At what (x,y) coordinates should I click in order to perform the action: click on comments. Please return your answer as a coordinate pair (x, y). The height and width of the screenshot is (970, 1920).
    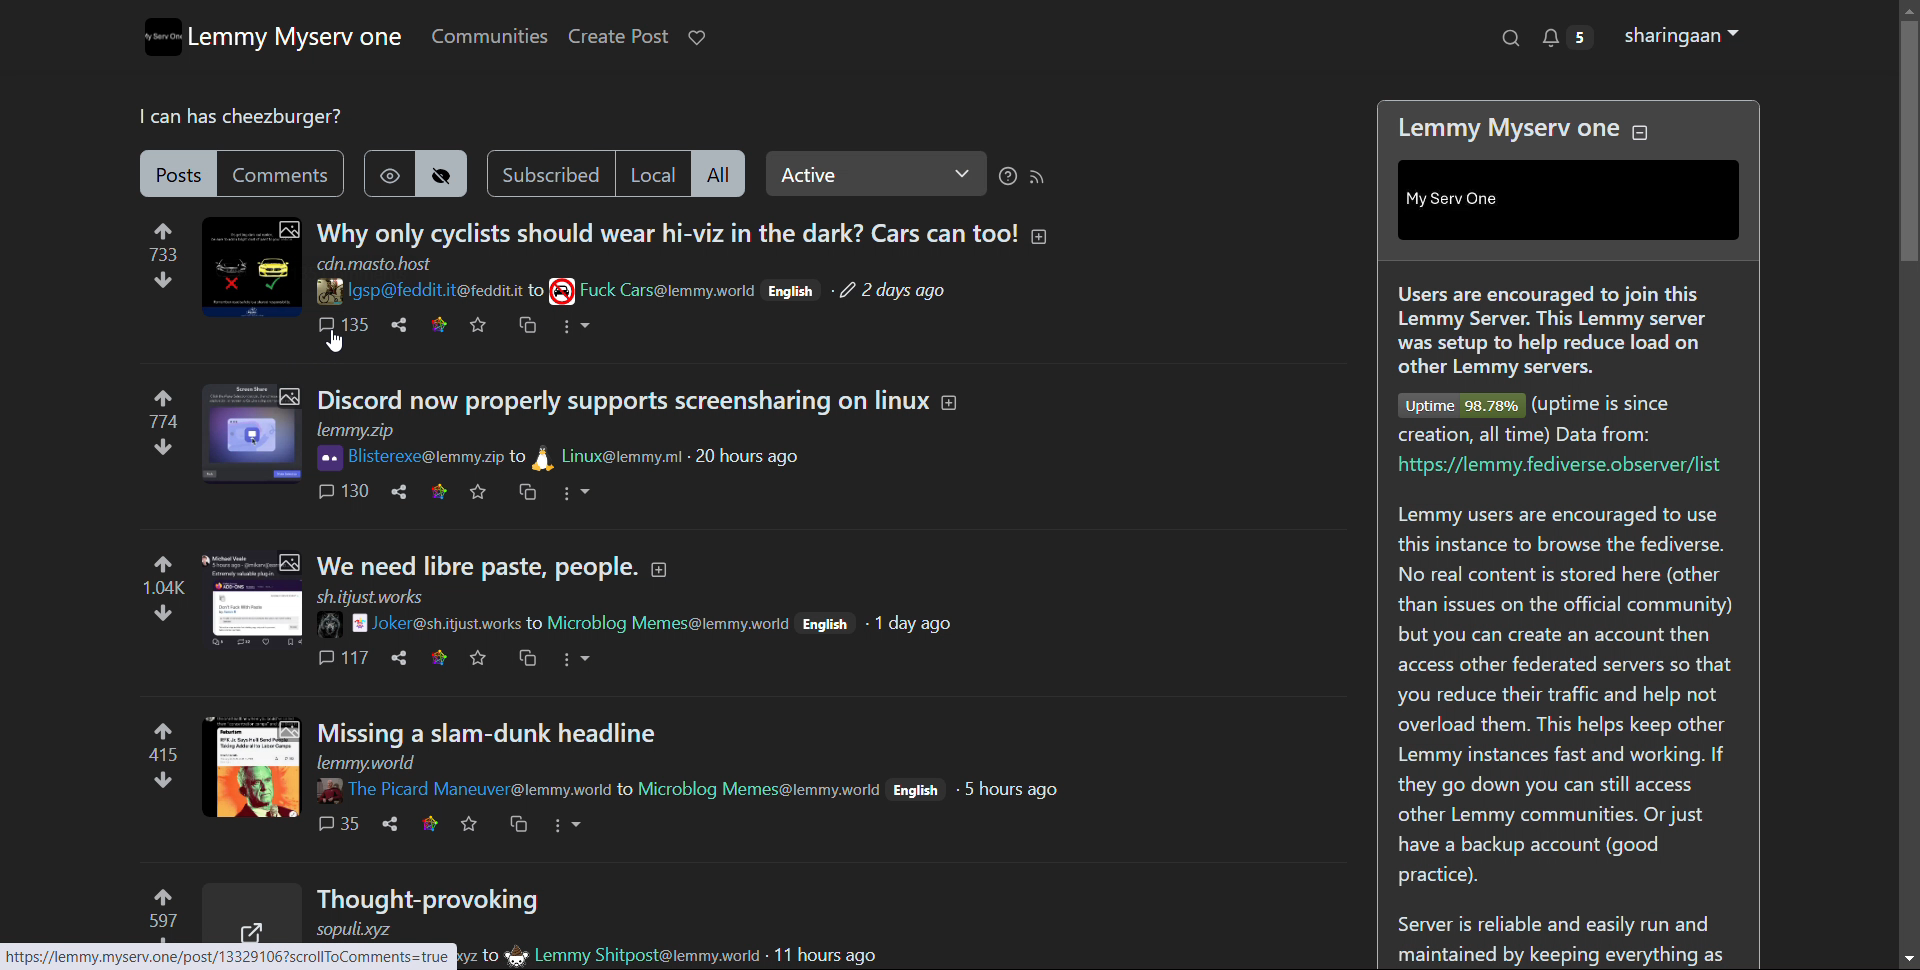
    Looking at the image, I should click on (338, 821).